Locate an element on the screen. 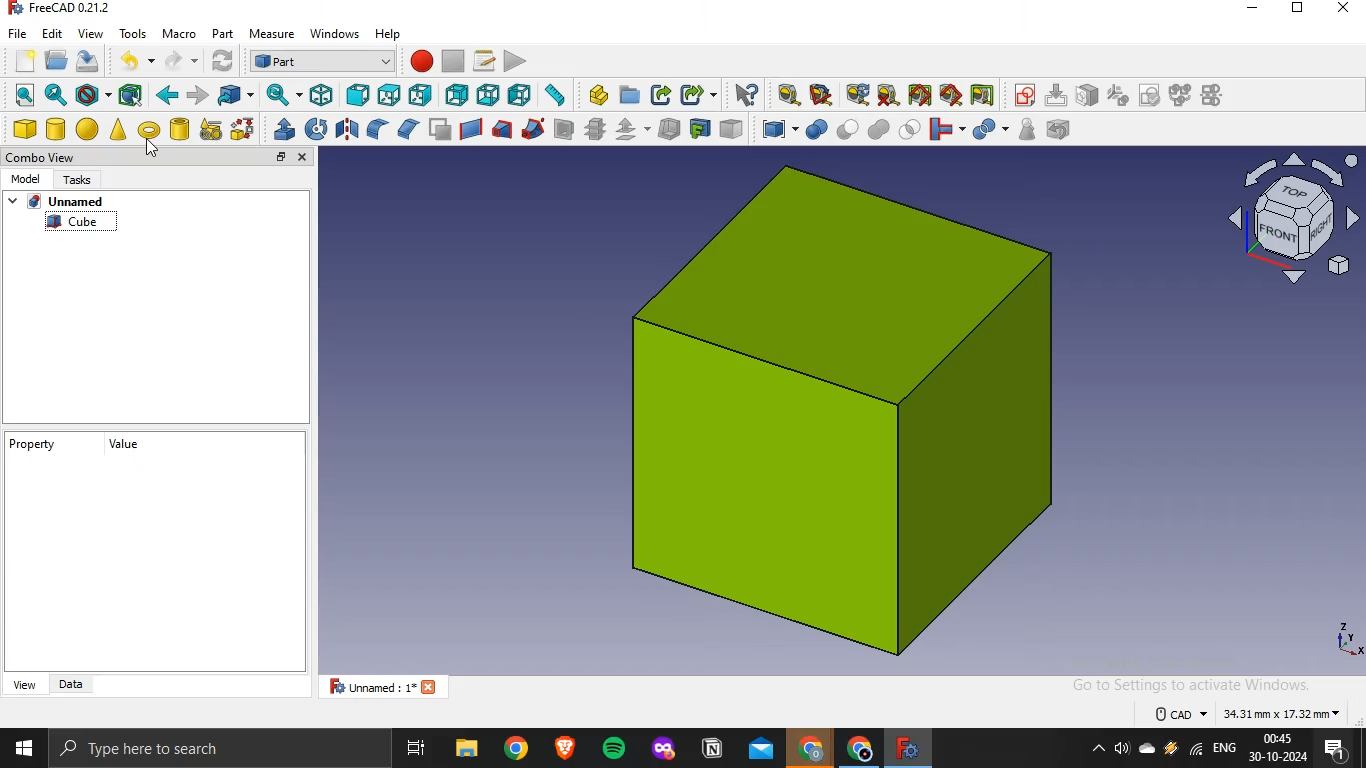 This screenshot has width=1366, height=768. show hidden icons  is located at coordinates (1095, 748).